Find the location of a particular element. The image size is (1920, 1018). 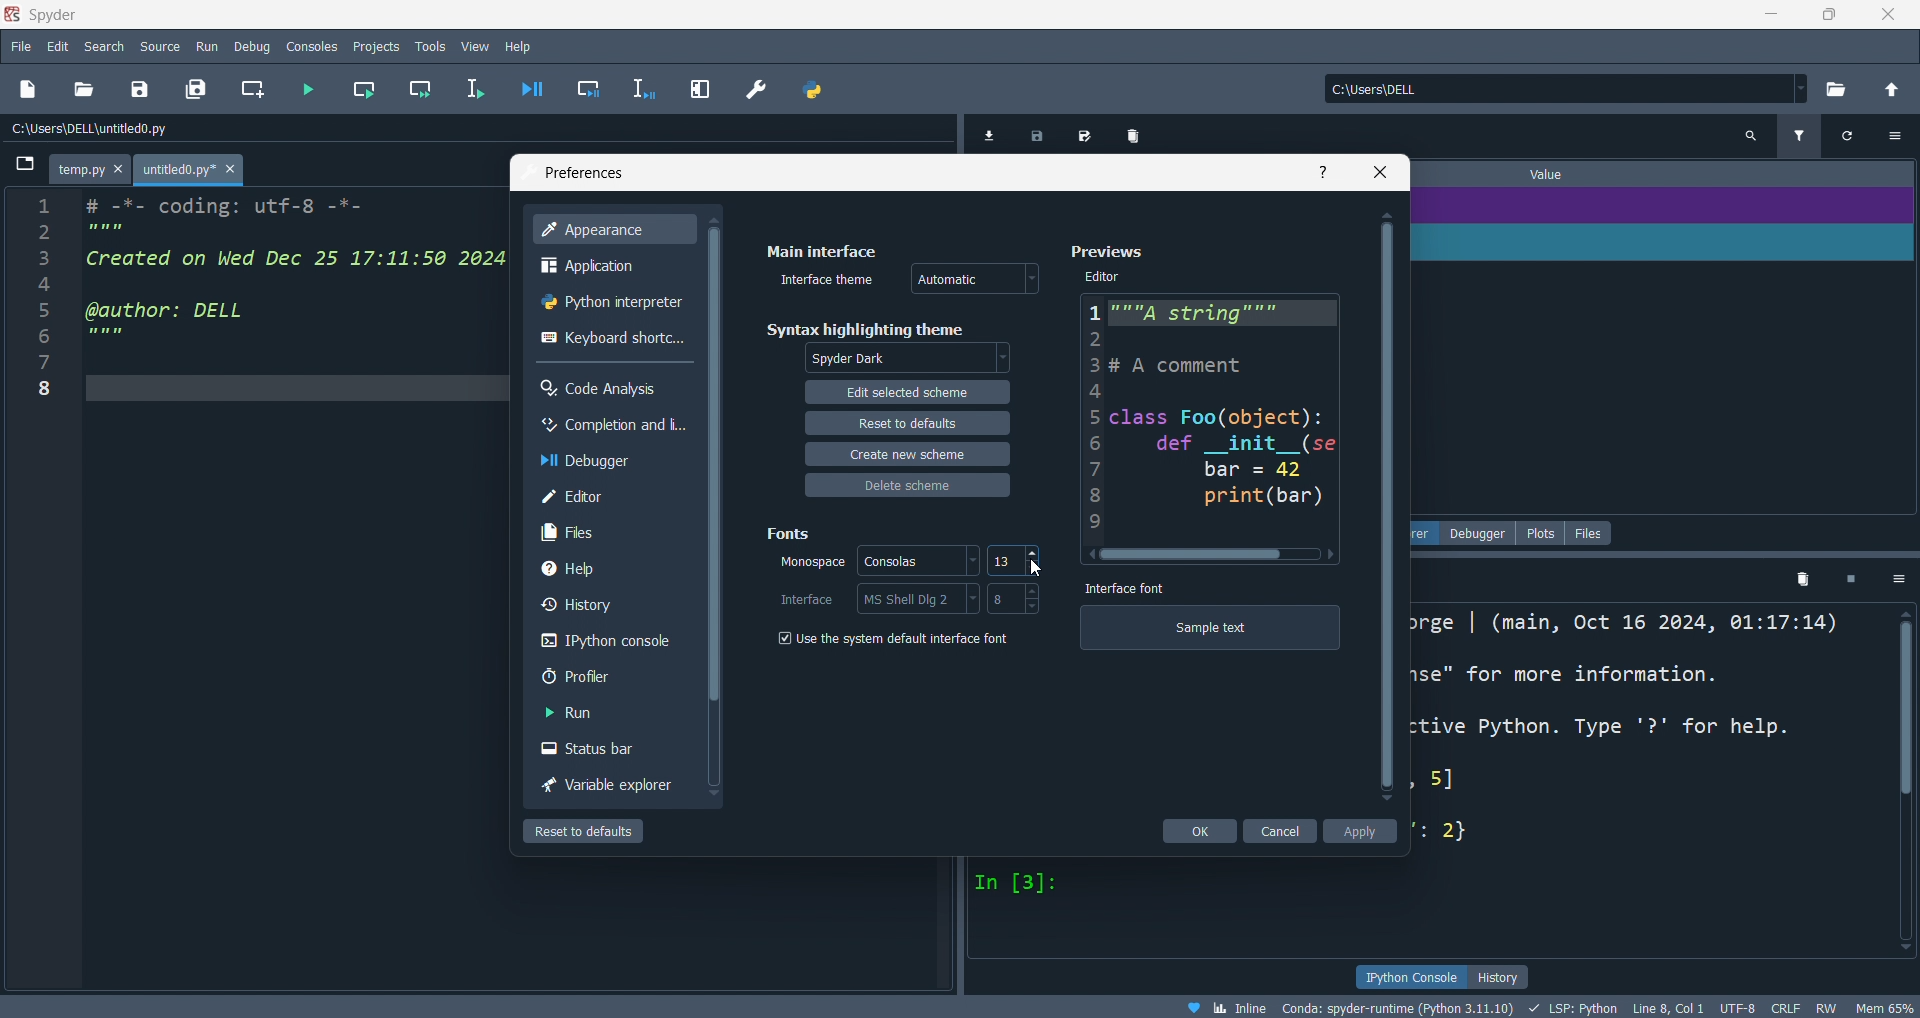

Previews
Editor
1 ANSE gia
2
3 # A comment
4
5 class Foo(object):
[3 def __init__ (se
7 bar = 42
8 print(bar)
9
EE i is located at coordinates (1192, 393).